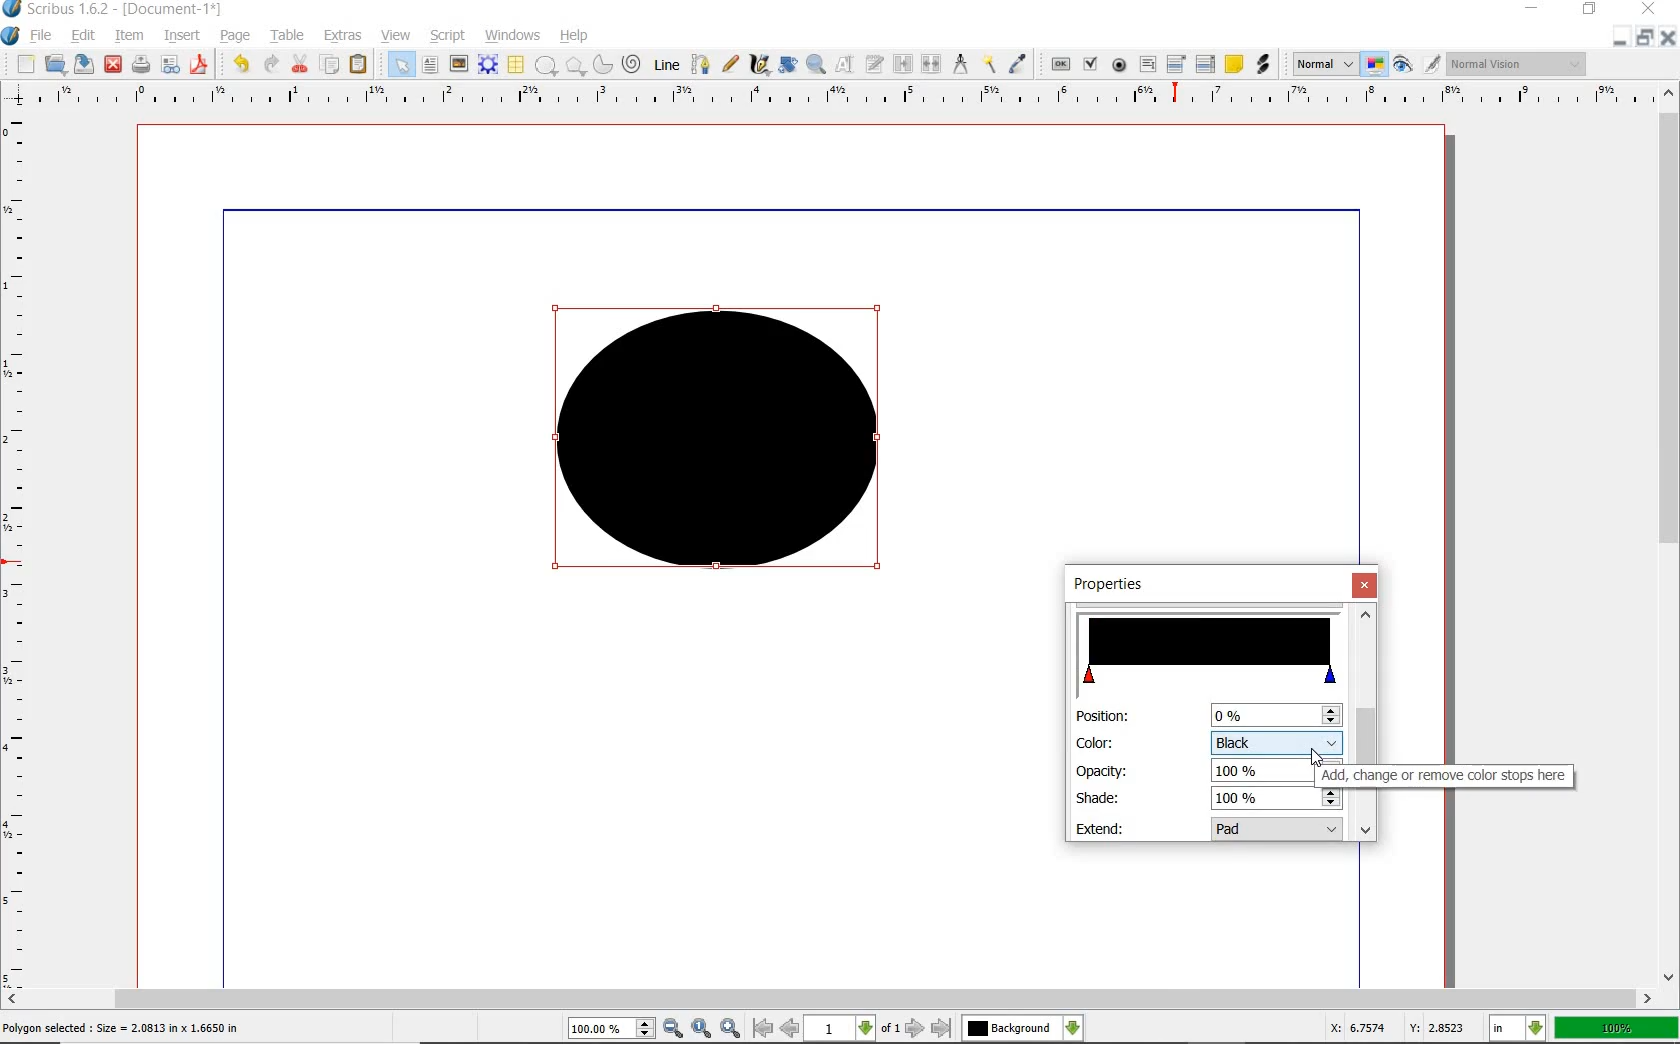  I want to click on close, so click(1367, 585).